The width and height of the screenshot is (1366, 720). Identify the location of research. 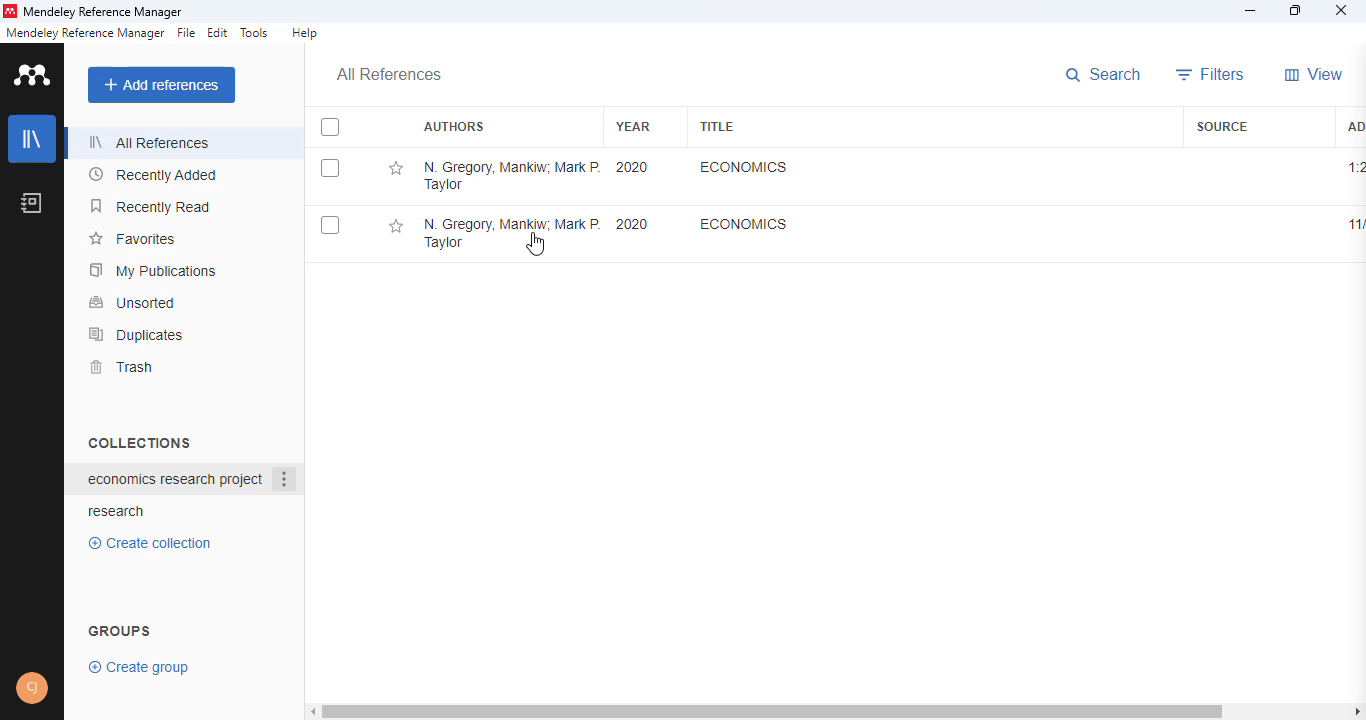
(117, 512).